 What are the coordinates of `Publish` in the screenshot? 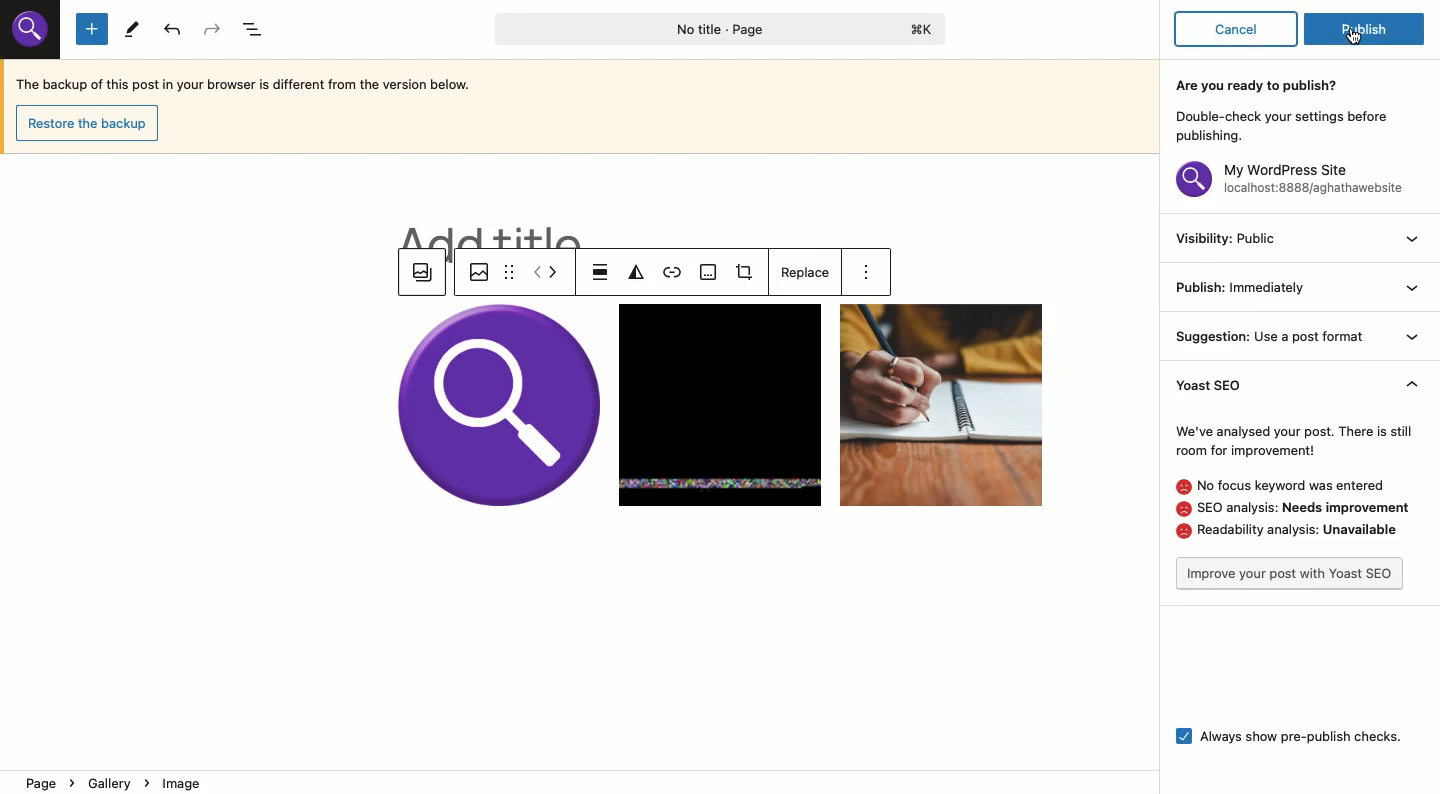 It's located at (1244, 287).